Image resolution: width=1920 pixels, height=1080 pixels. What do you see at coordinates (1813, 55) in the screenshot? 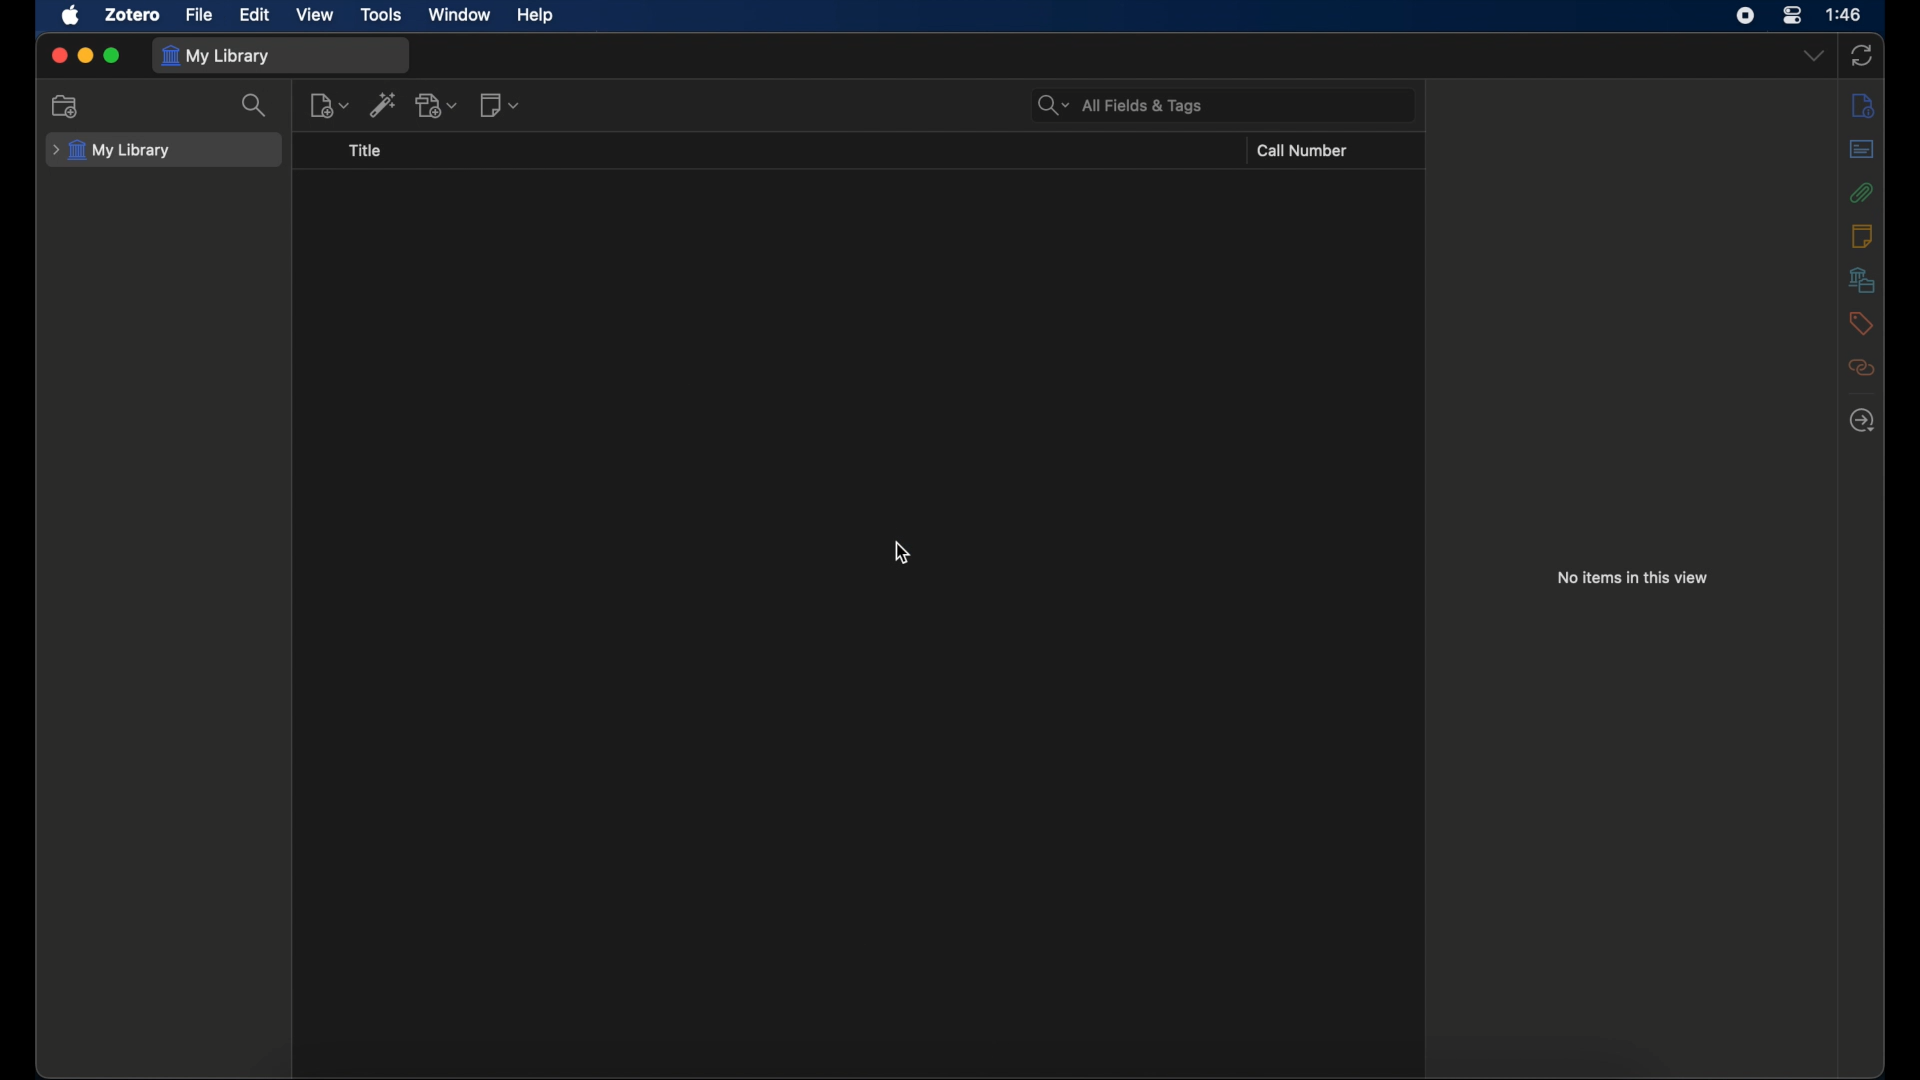
I see `dropdown` at bounding box center [1813, 55].